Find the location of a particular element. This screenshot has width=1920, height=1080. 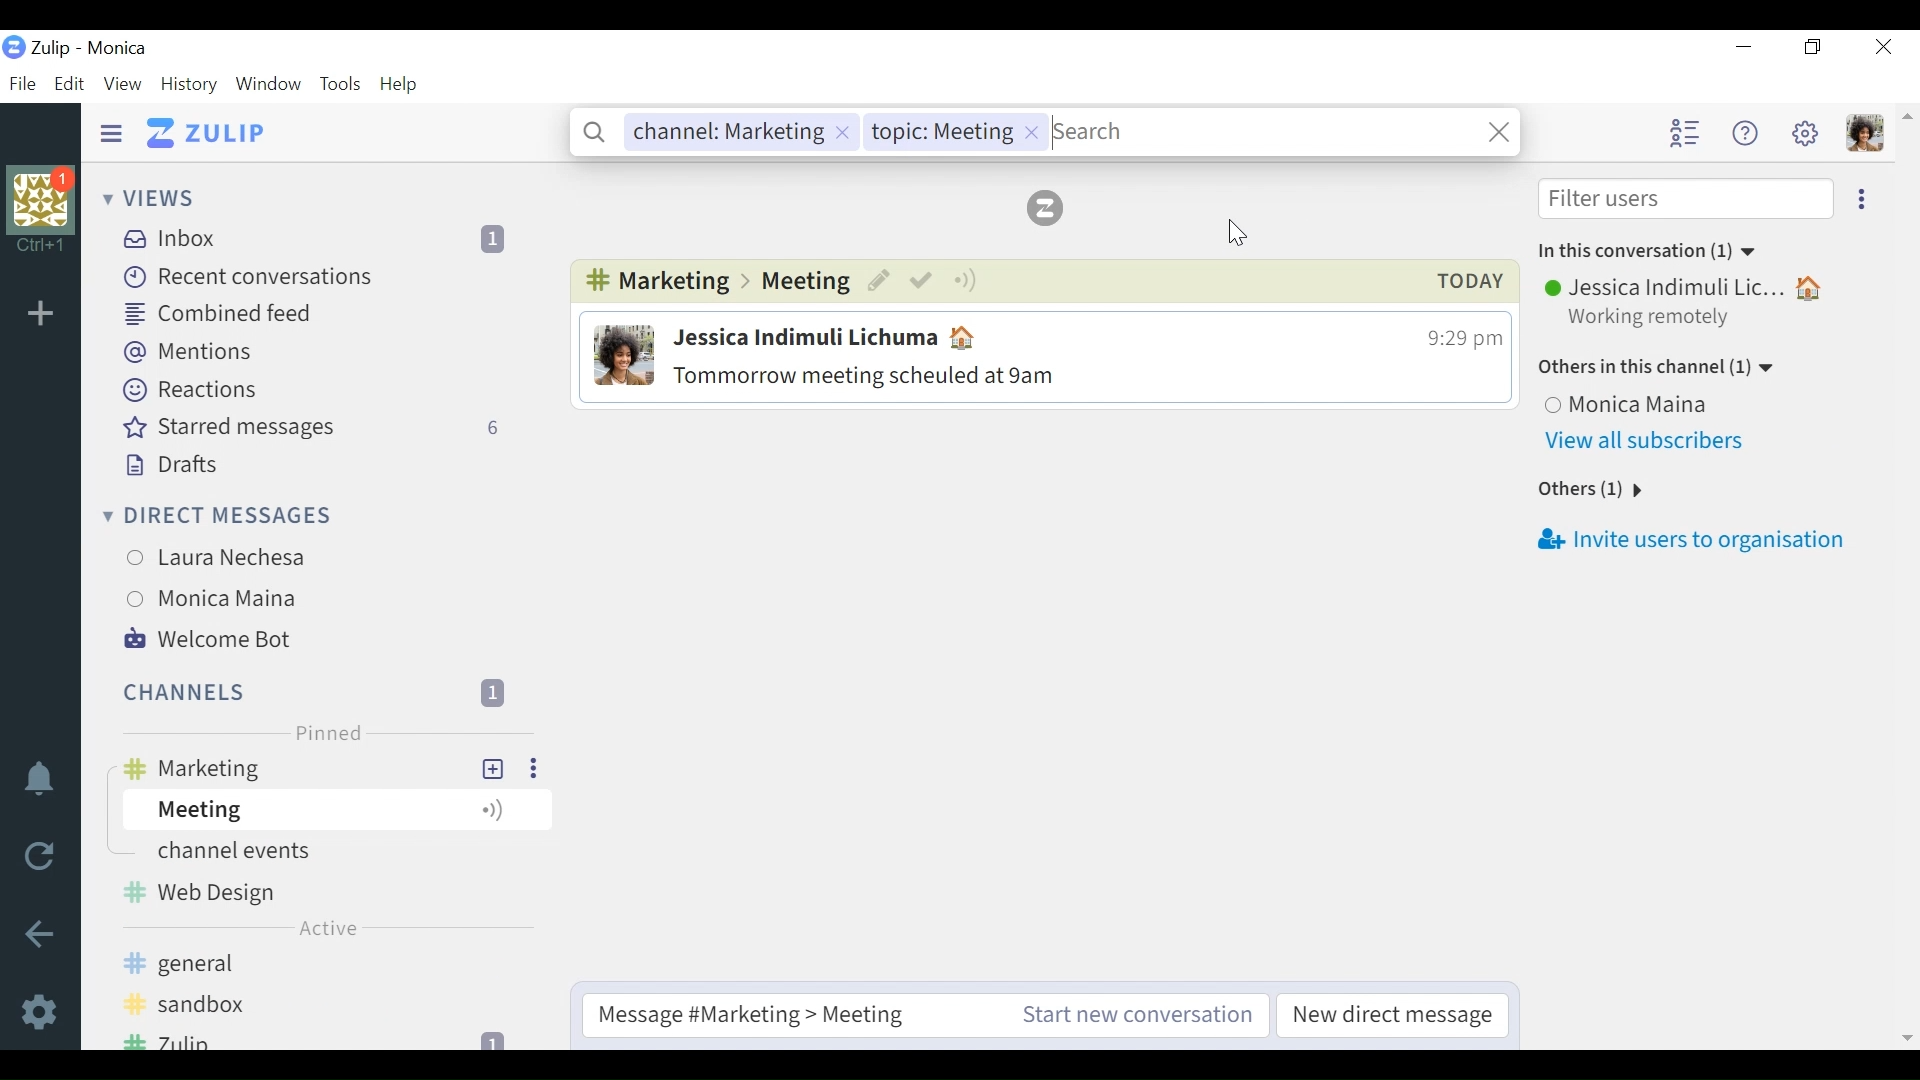

Hide user list is located at coordinates (1684, 132).